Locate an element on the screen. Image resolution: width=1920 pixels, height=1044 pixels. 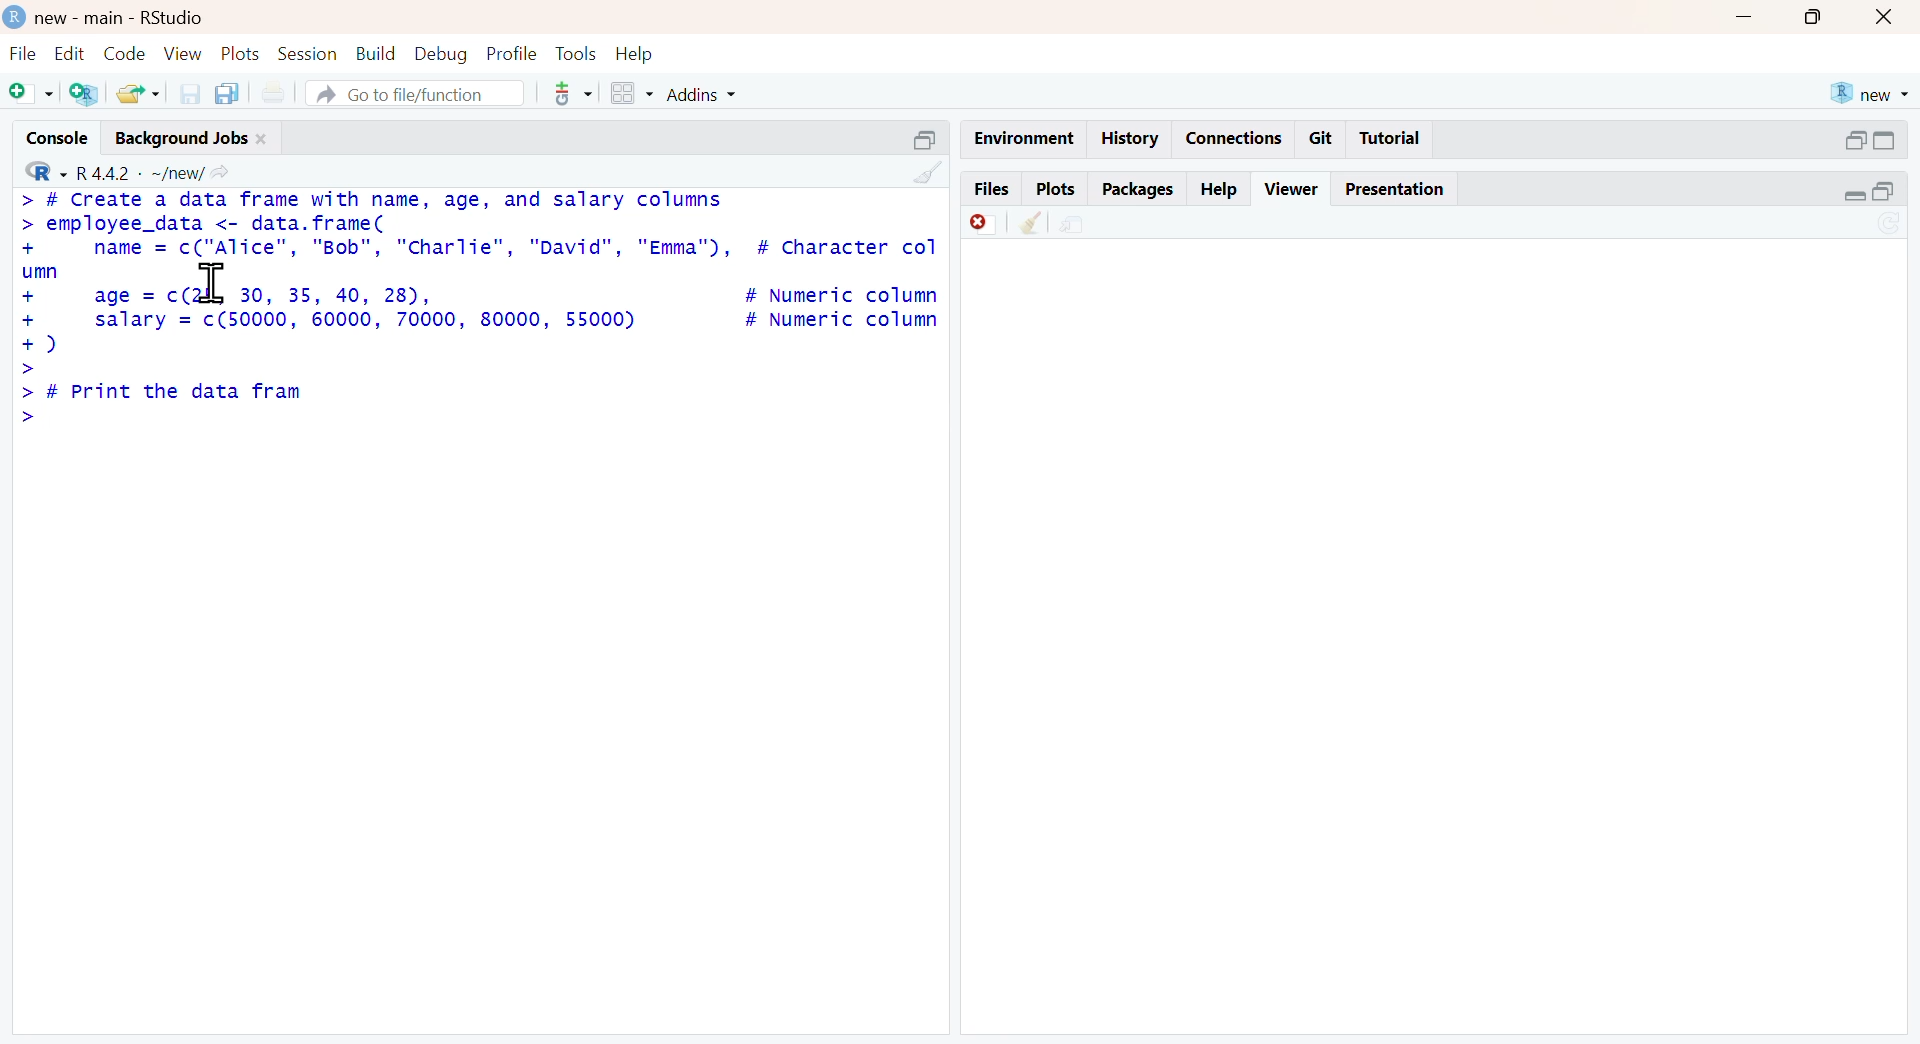
Tutorial is located at coordinates (1396, 138).